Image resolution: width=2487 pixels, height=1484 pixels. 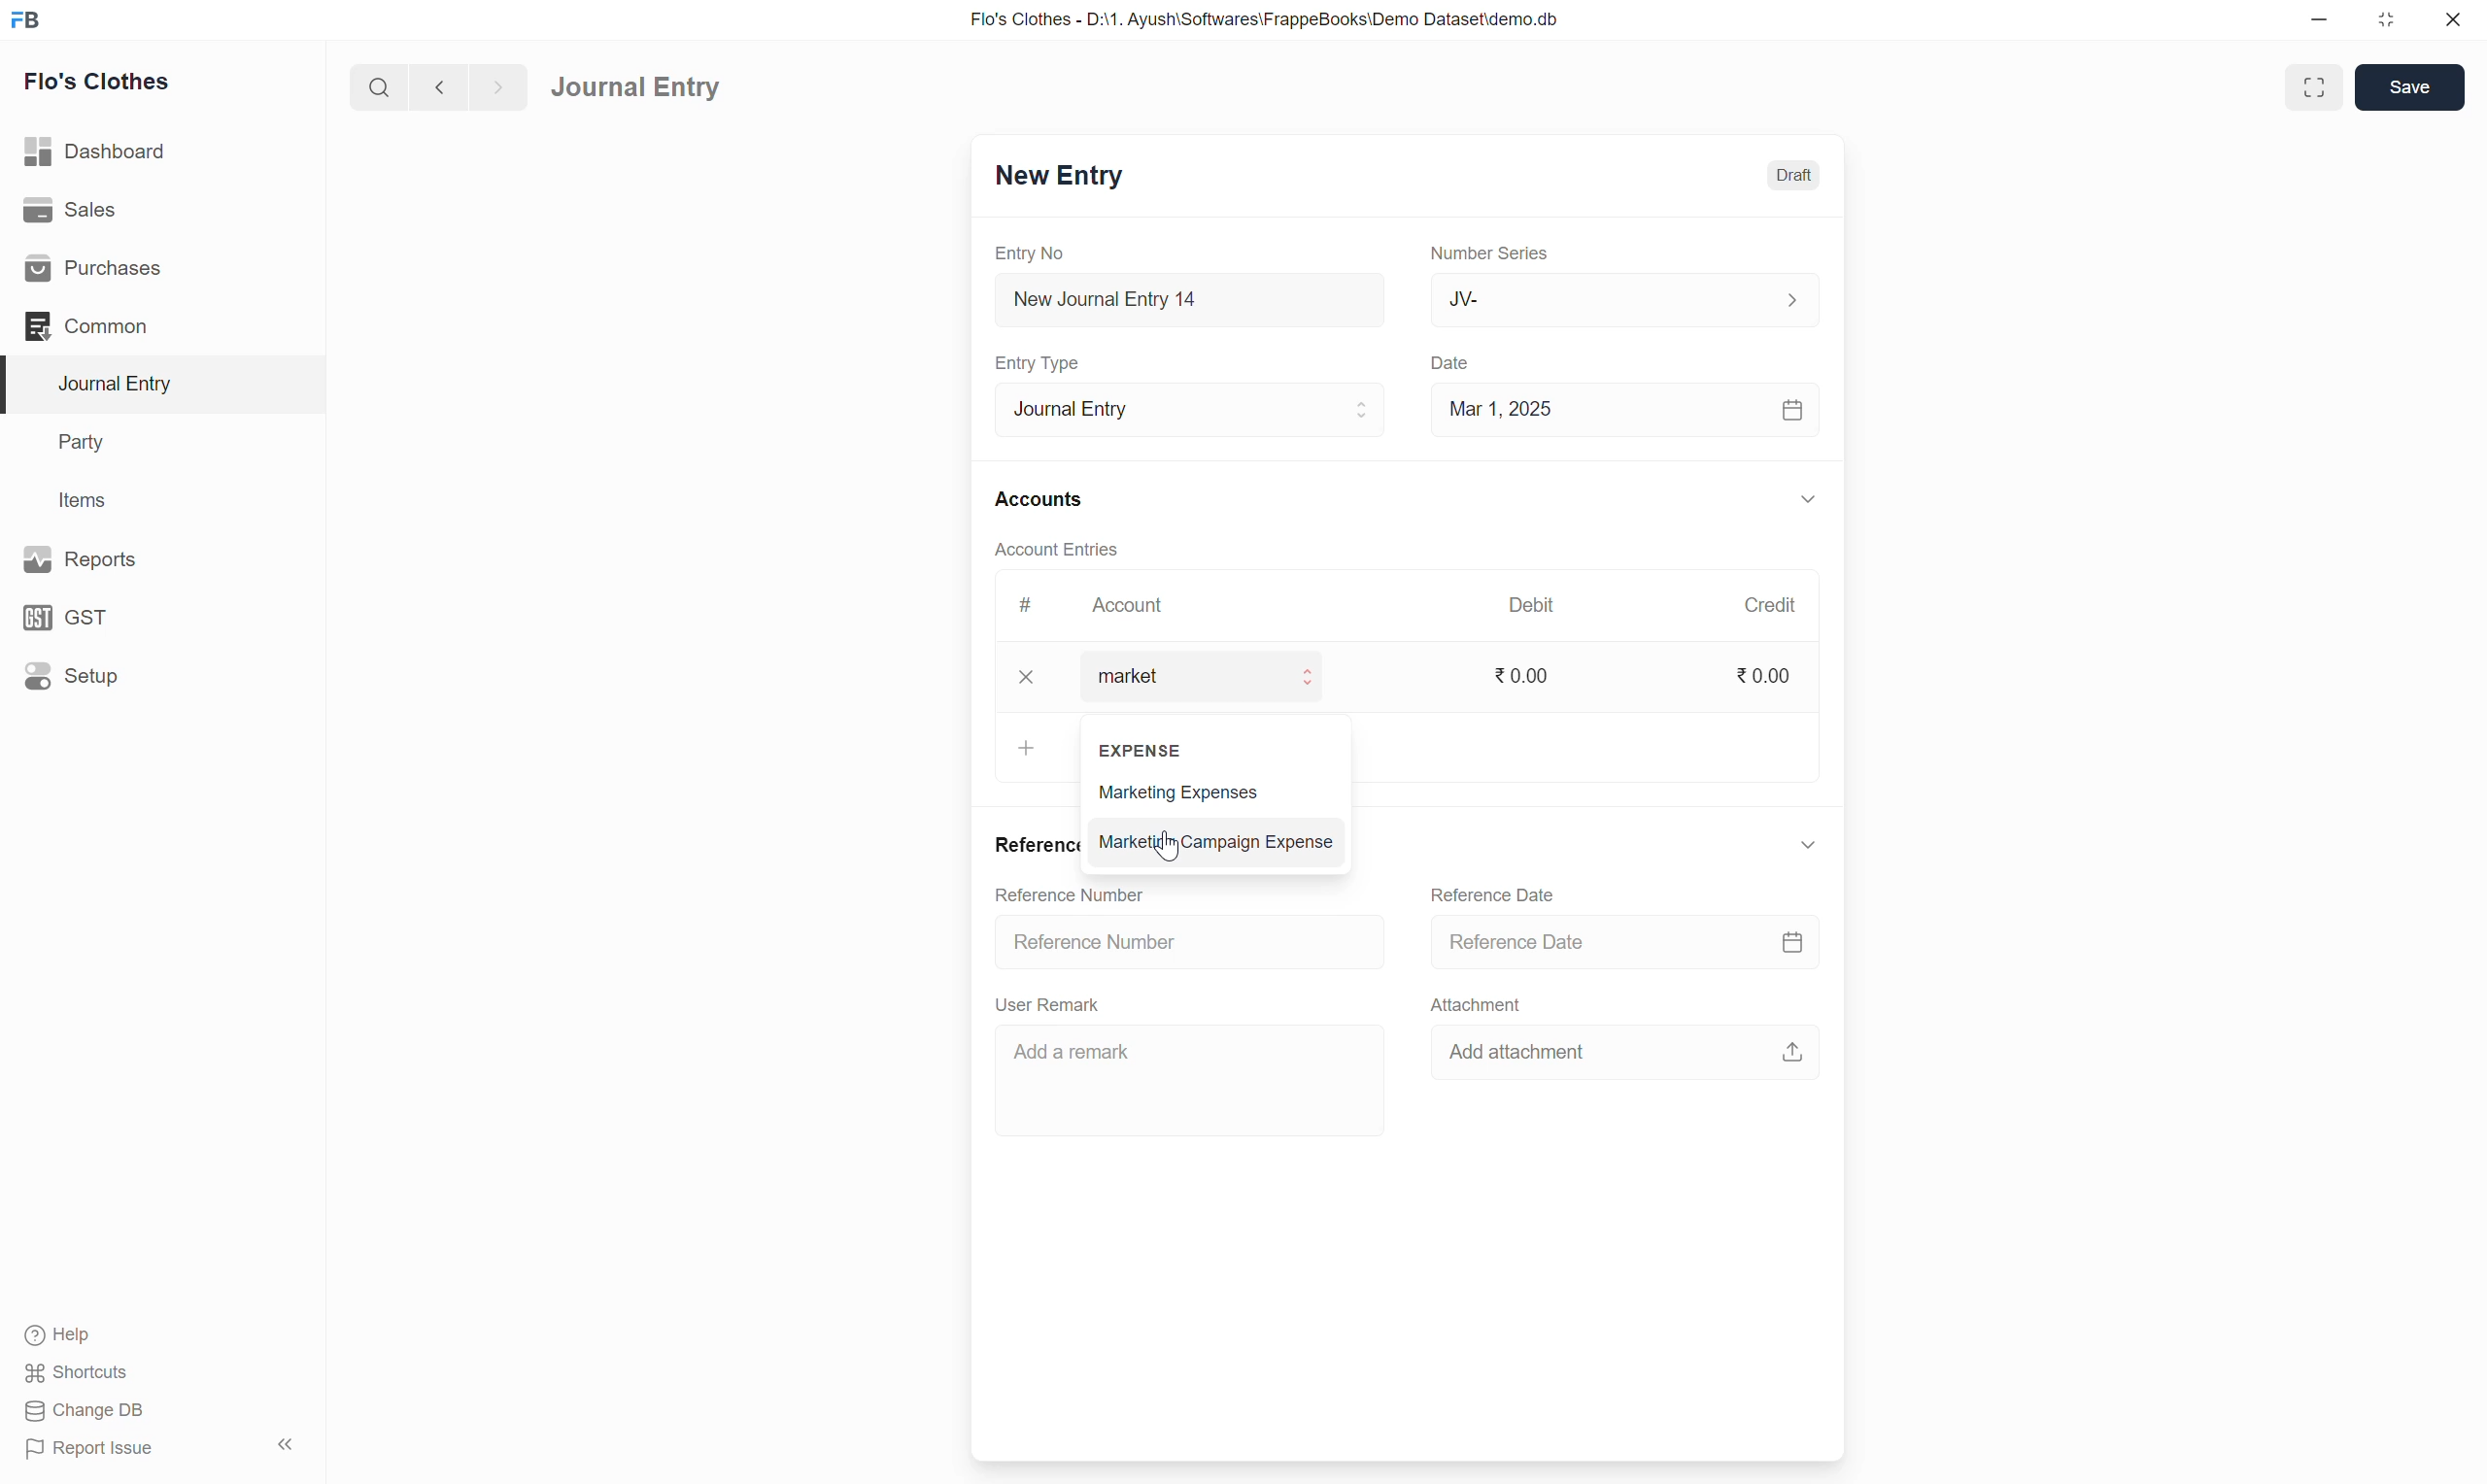 I want to click on minimize, so click(x=2320, y=21).